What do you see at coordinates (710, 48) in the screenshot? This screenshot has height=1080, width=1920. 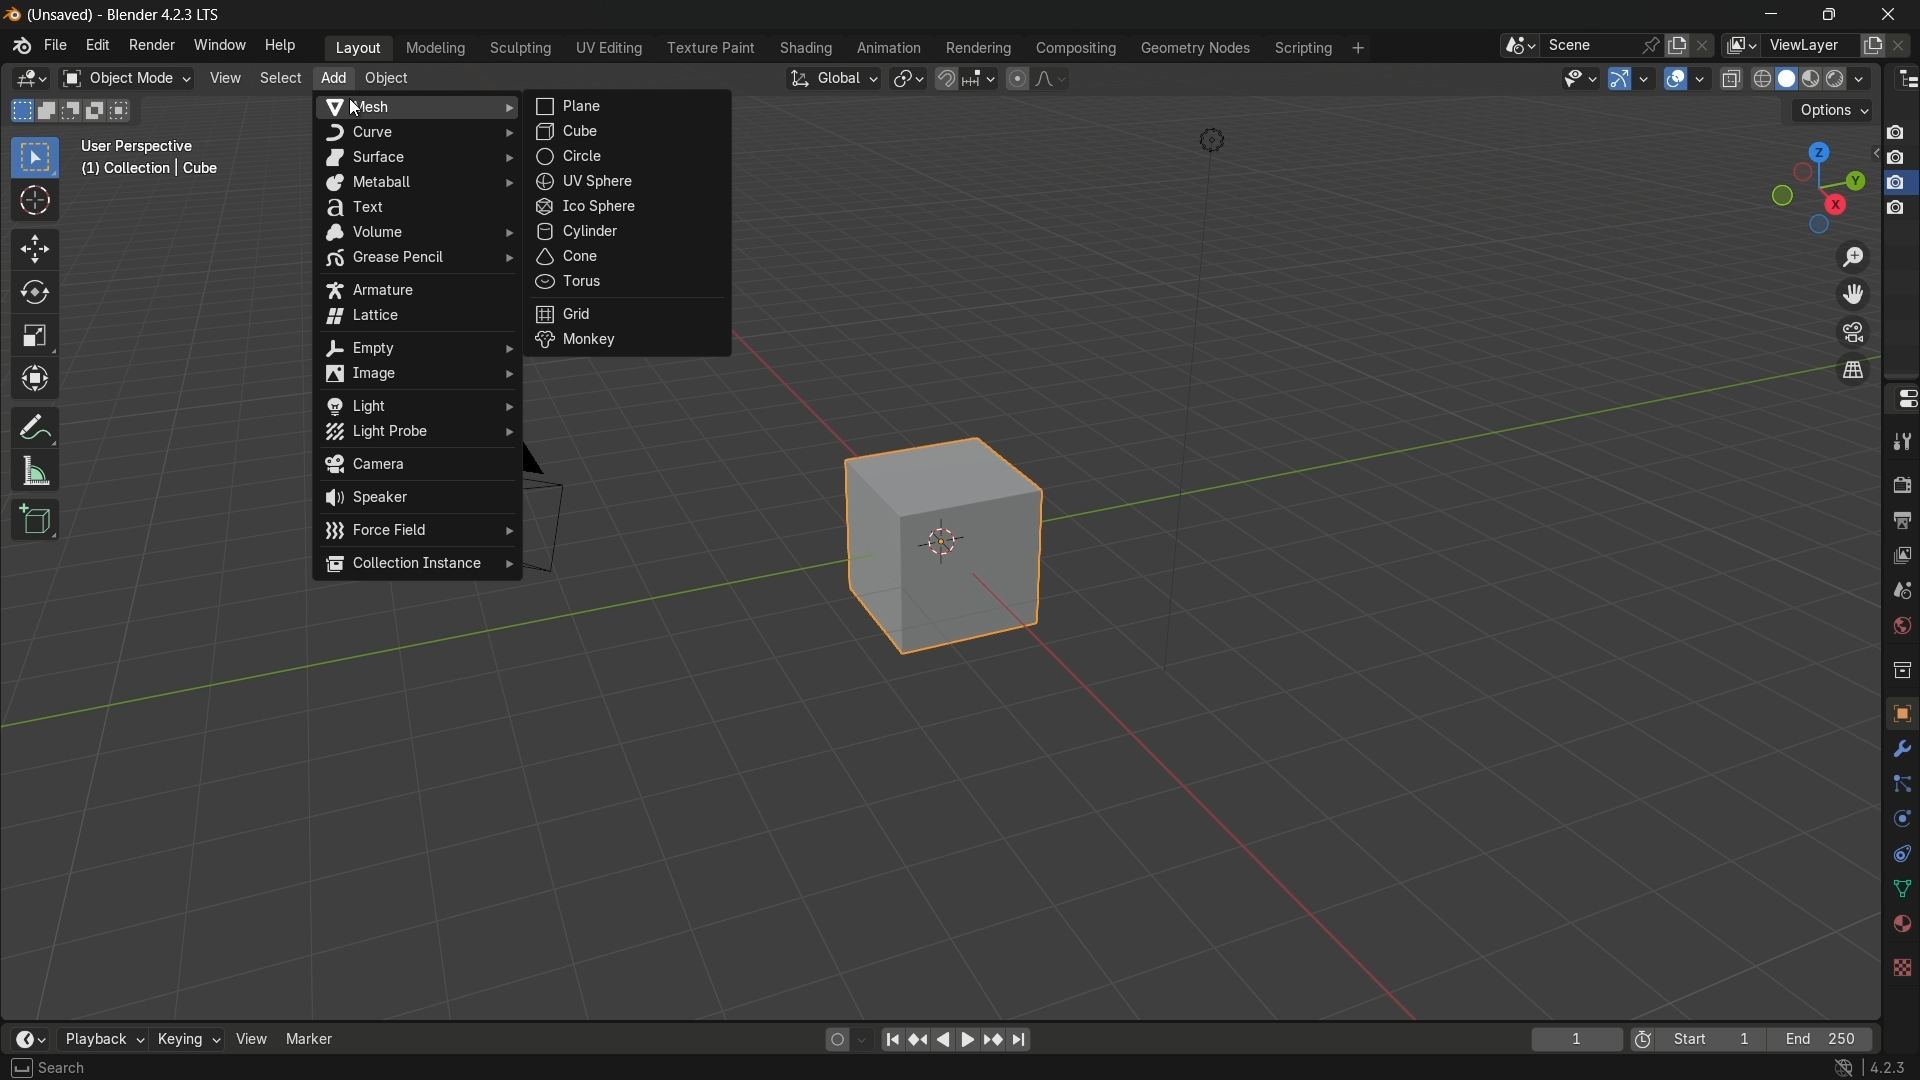 I see `texture paint` at bounding box center [710, 48].